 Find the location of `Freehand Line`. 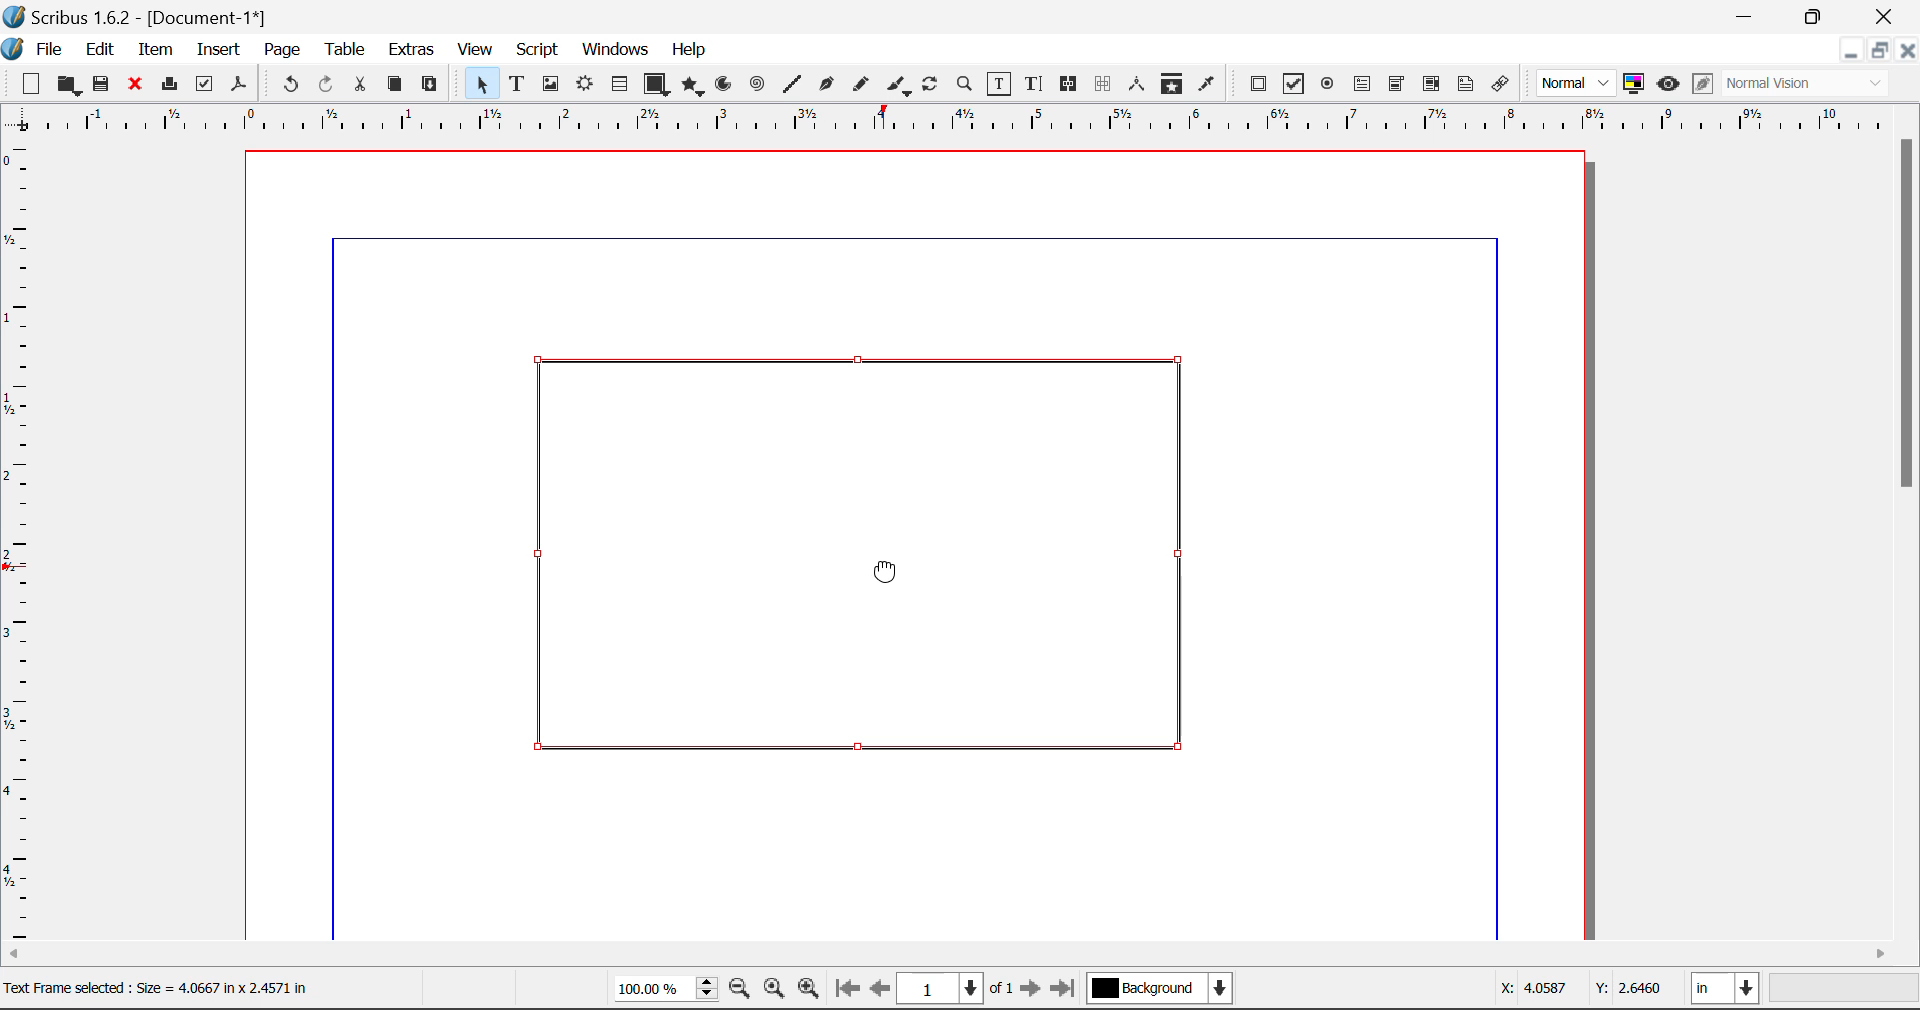

Freehand Line is located at coordinates (859, 85).